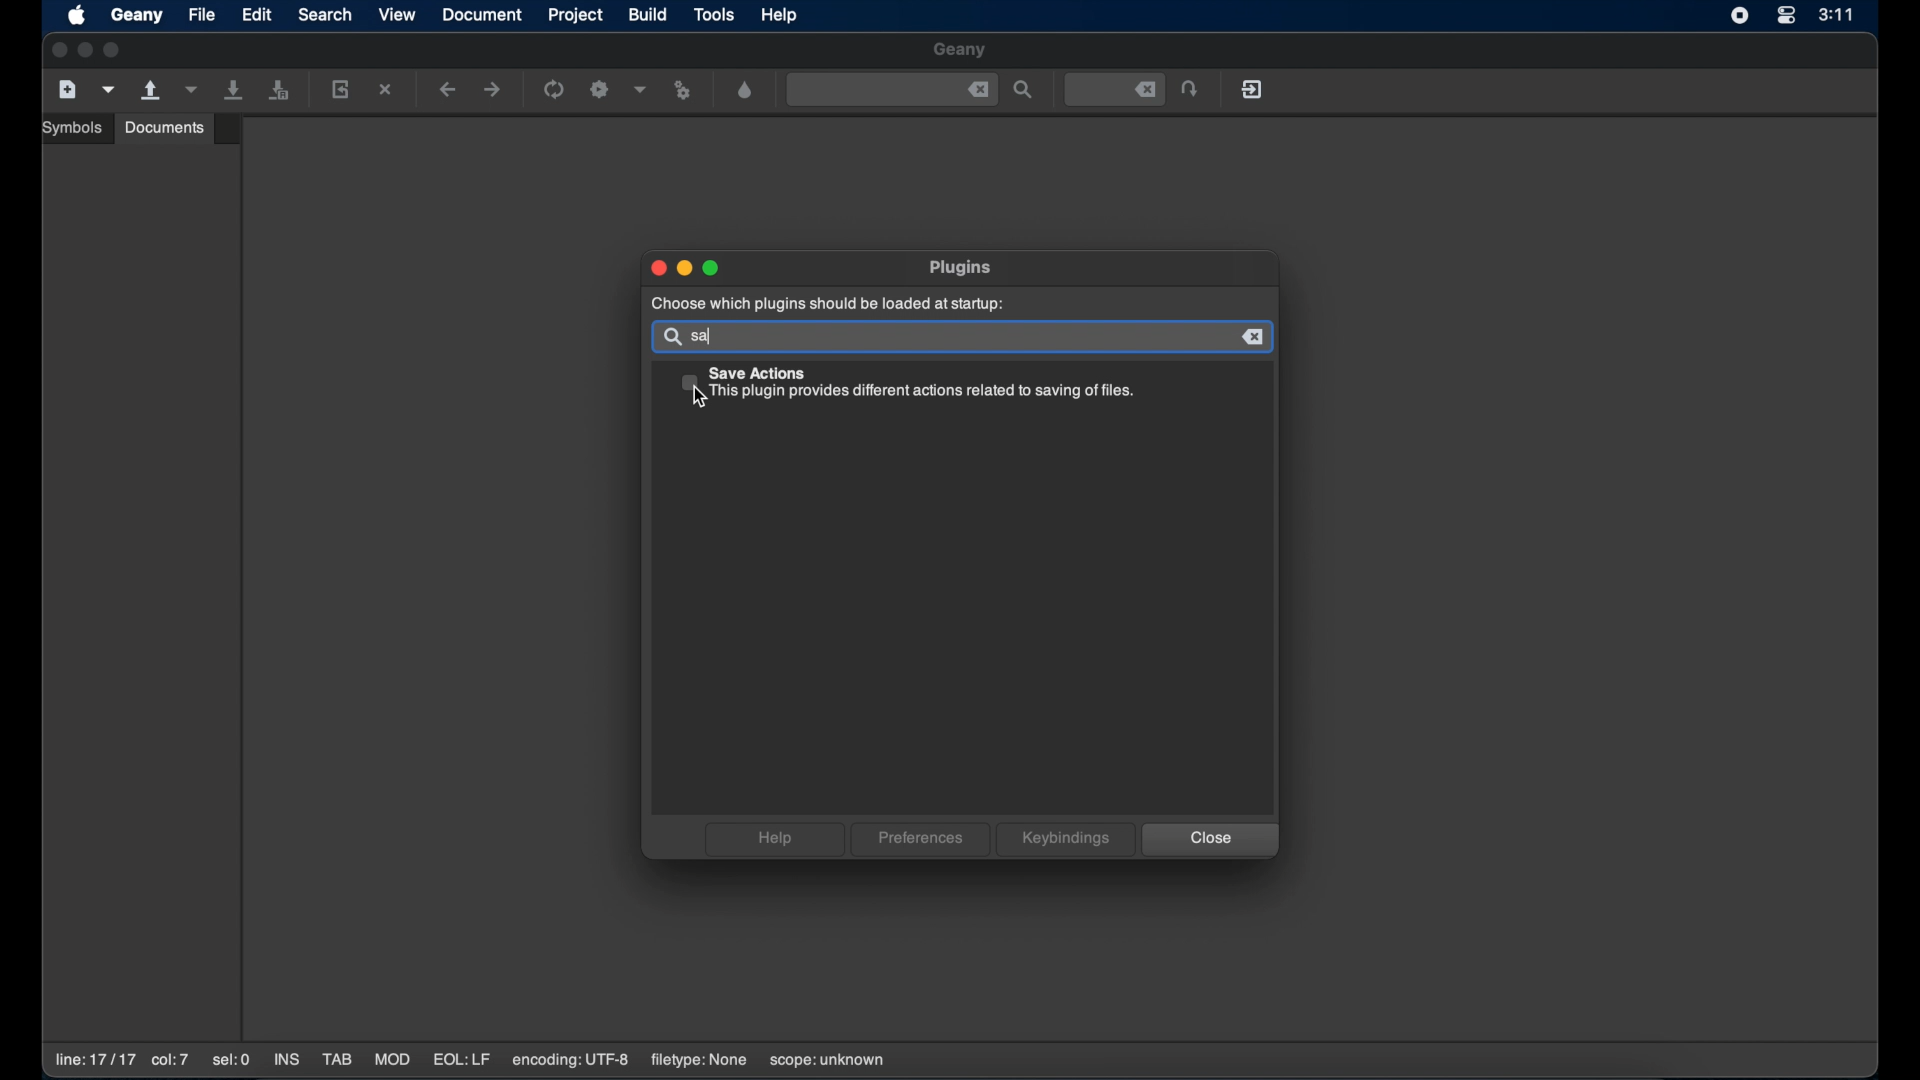 The height and width of the screenshot is (1080, 1920). I want to click on file, so click(203, 14).